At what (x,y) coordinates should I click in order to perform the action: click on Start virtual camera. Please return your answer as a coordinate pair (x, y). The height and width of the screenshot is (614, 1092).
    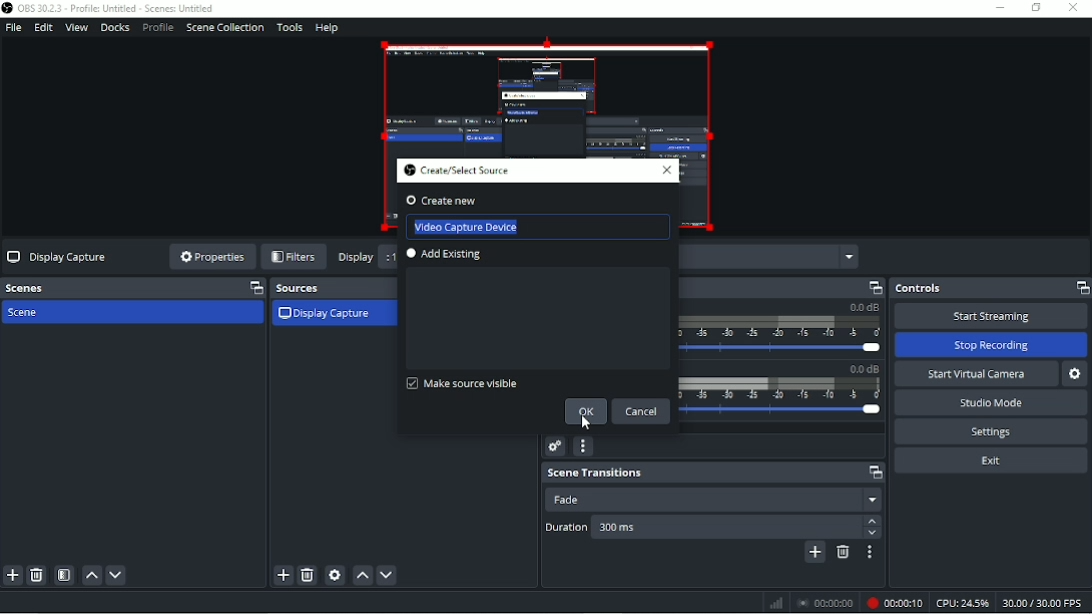
    Looking at the image, I should click on (974, 373).